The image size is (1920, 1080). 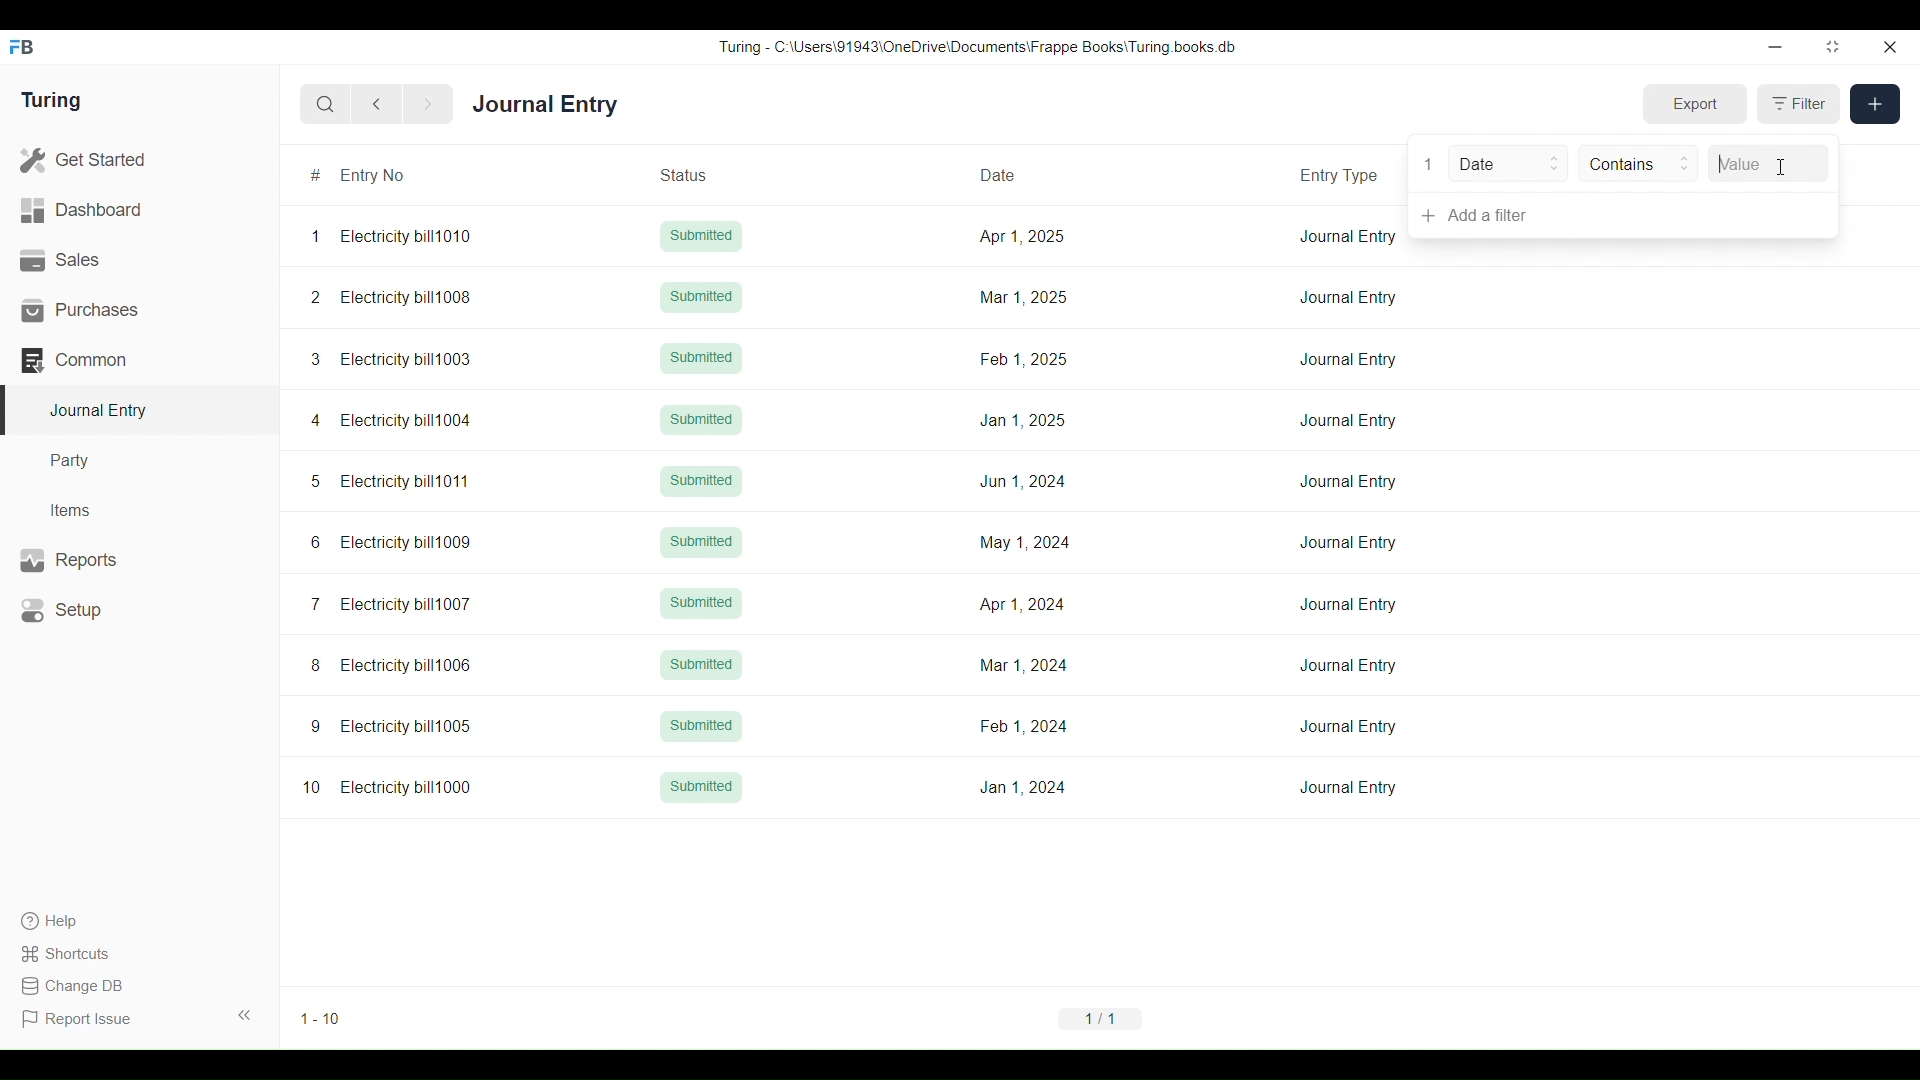 What do you see at coordinates (1023, 420) in the screenshot?
I see `Jan 1, 2025` at bounding box center [1023, 420].